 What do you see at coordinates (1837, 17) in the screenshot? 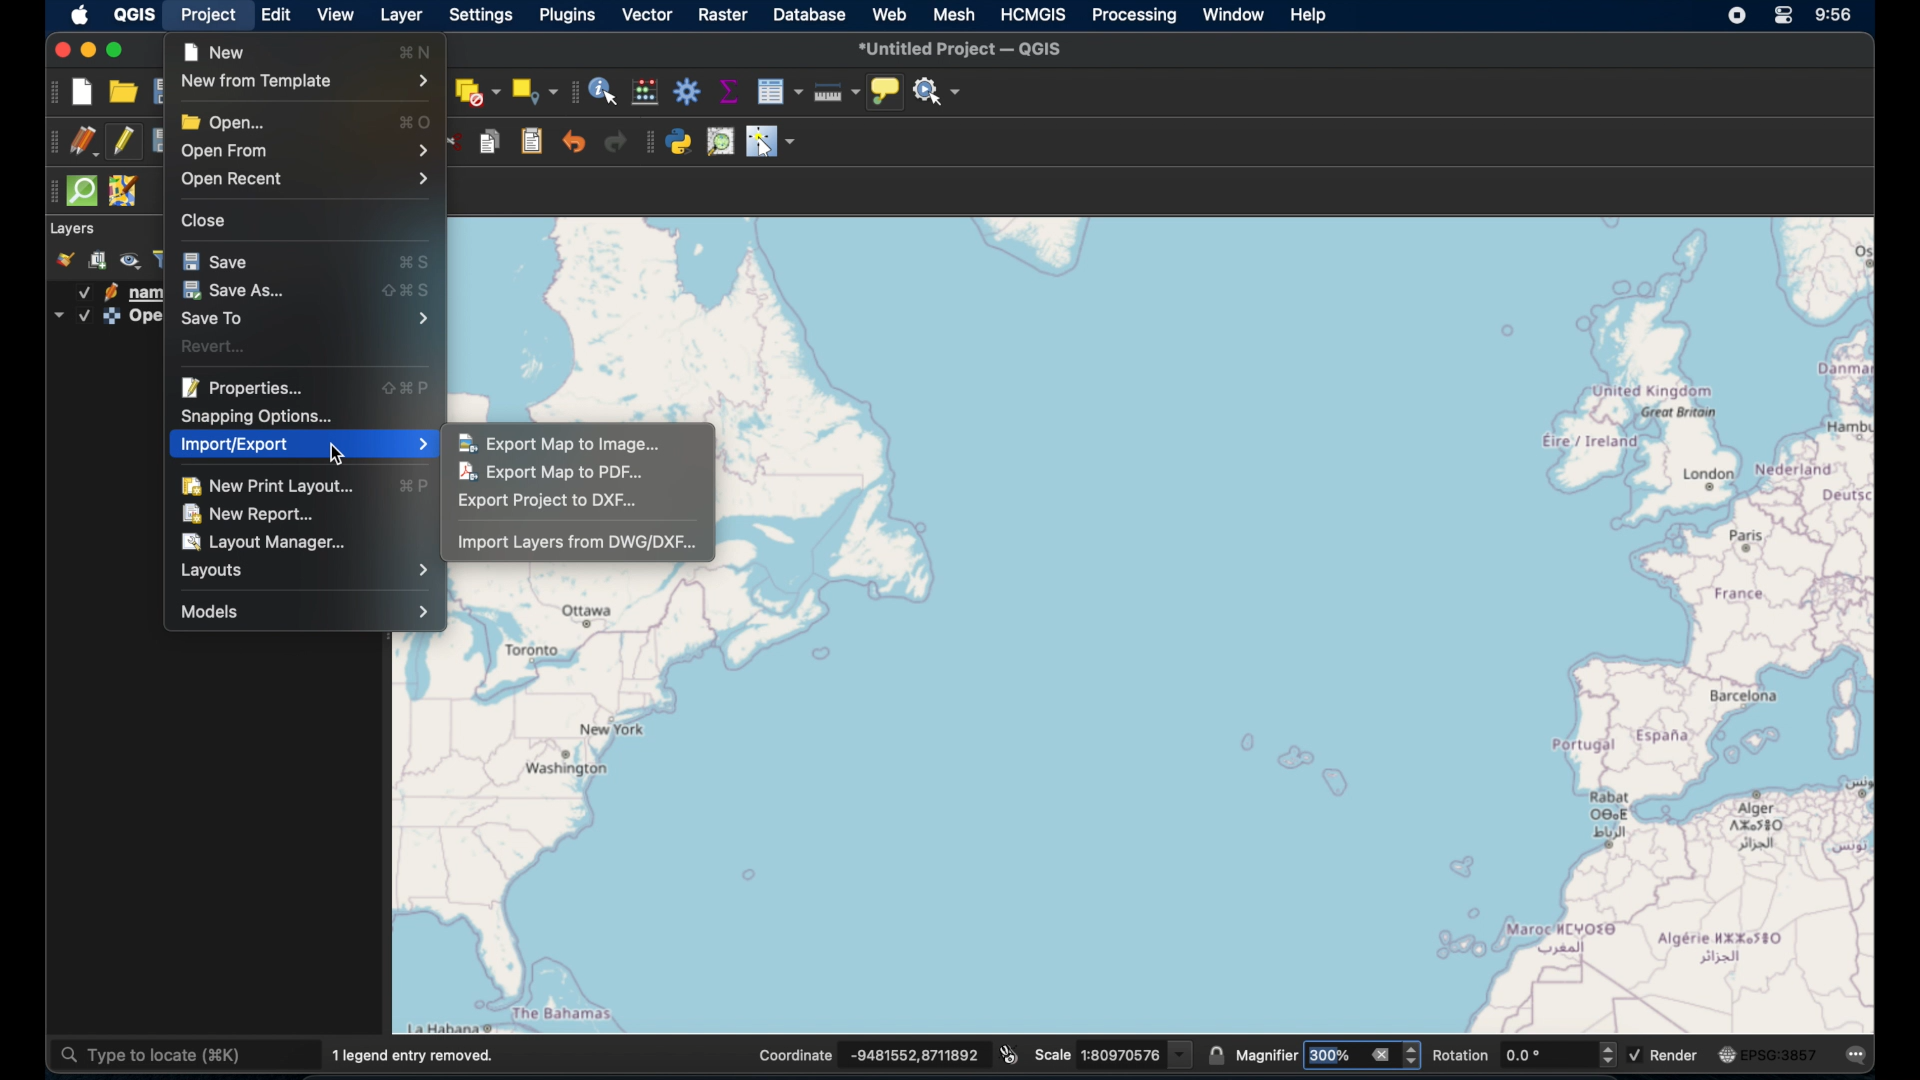
I see `time` at bounding box center [1837, 17].